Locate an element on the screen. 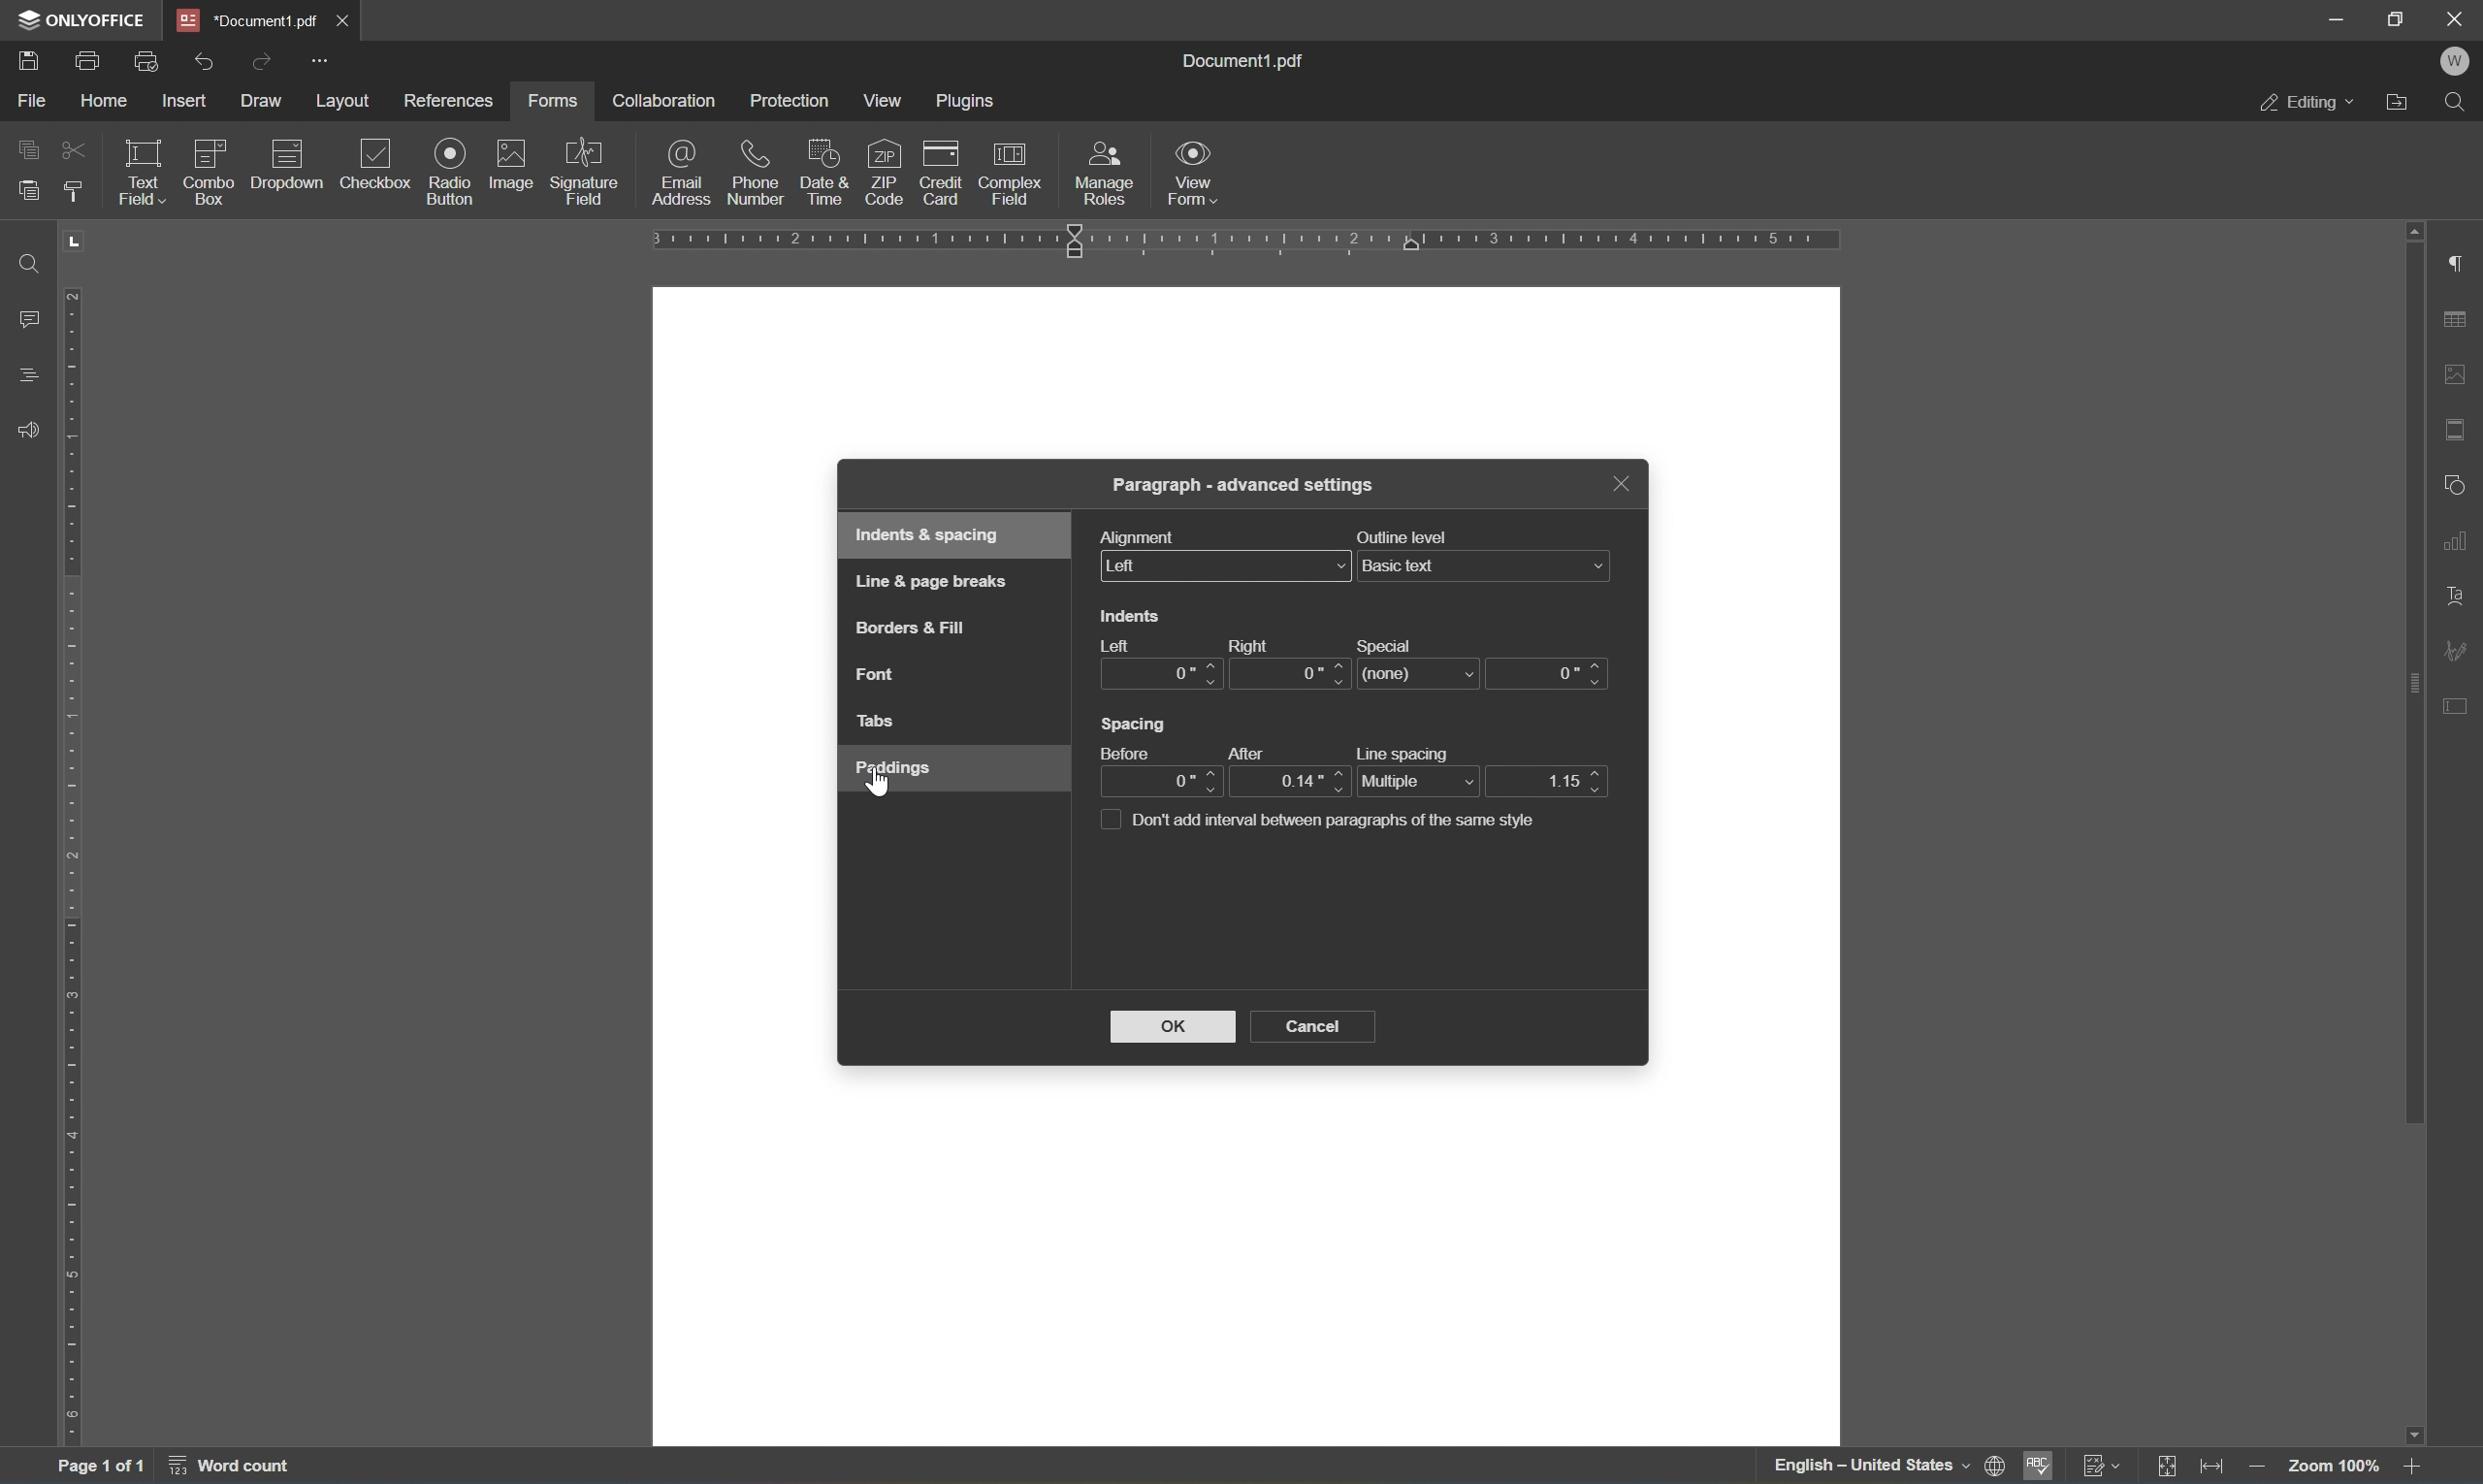 The height and width of the screenshot is (1484, 2483). home is located at coordinates (107, 101).